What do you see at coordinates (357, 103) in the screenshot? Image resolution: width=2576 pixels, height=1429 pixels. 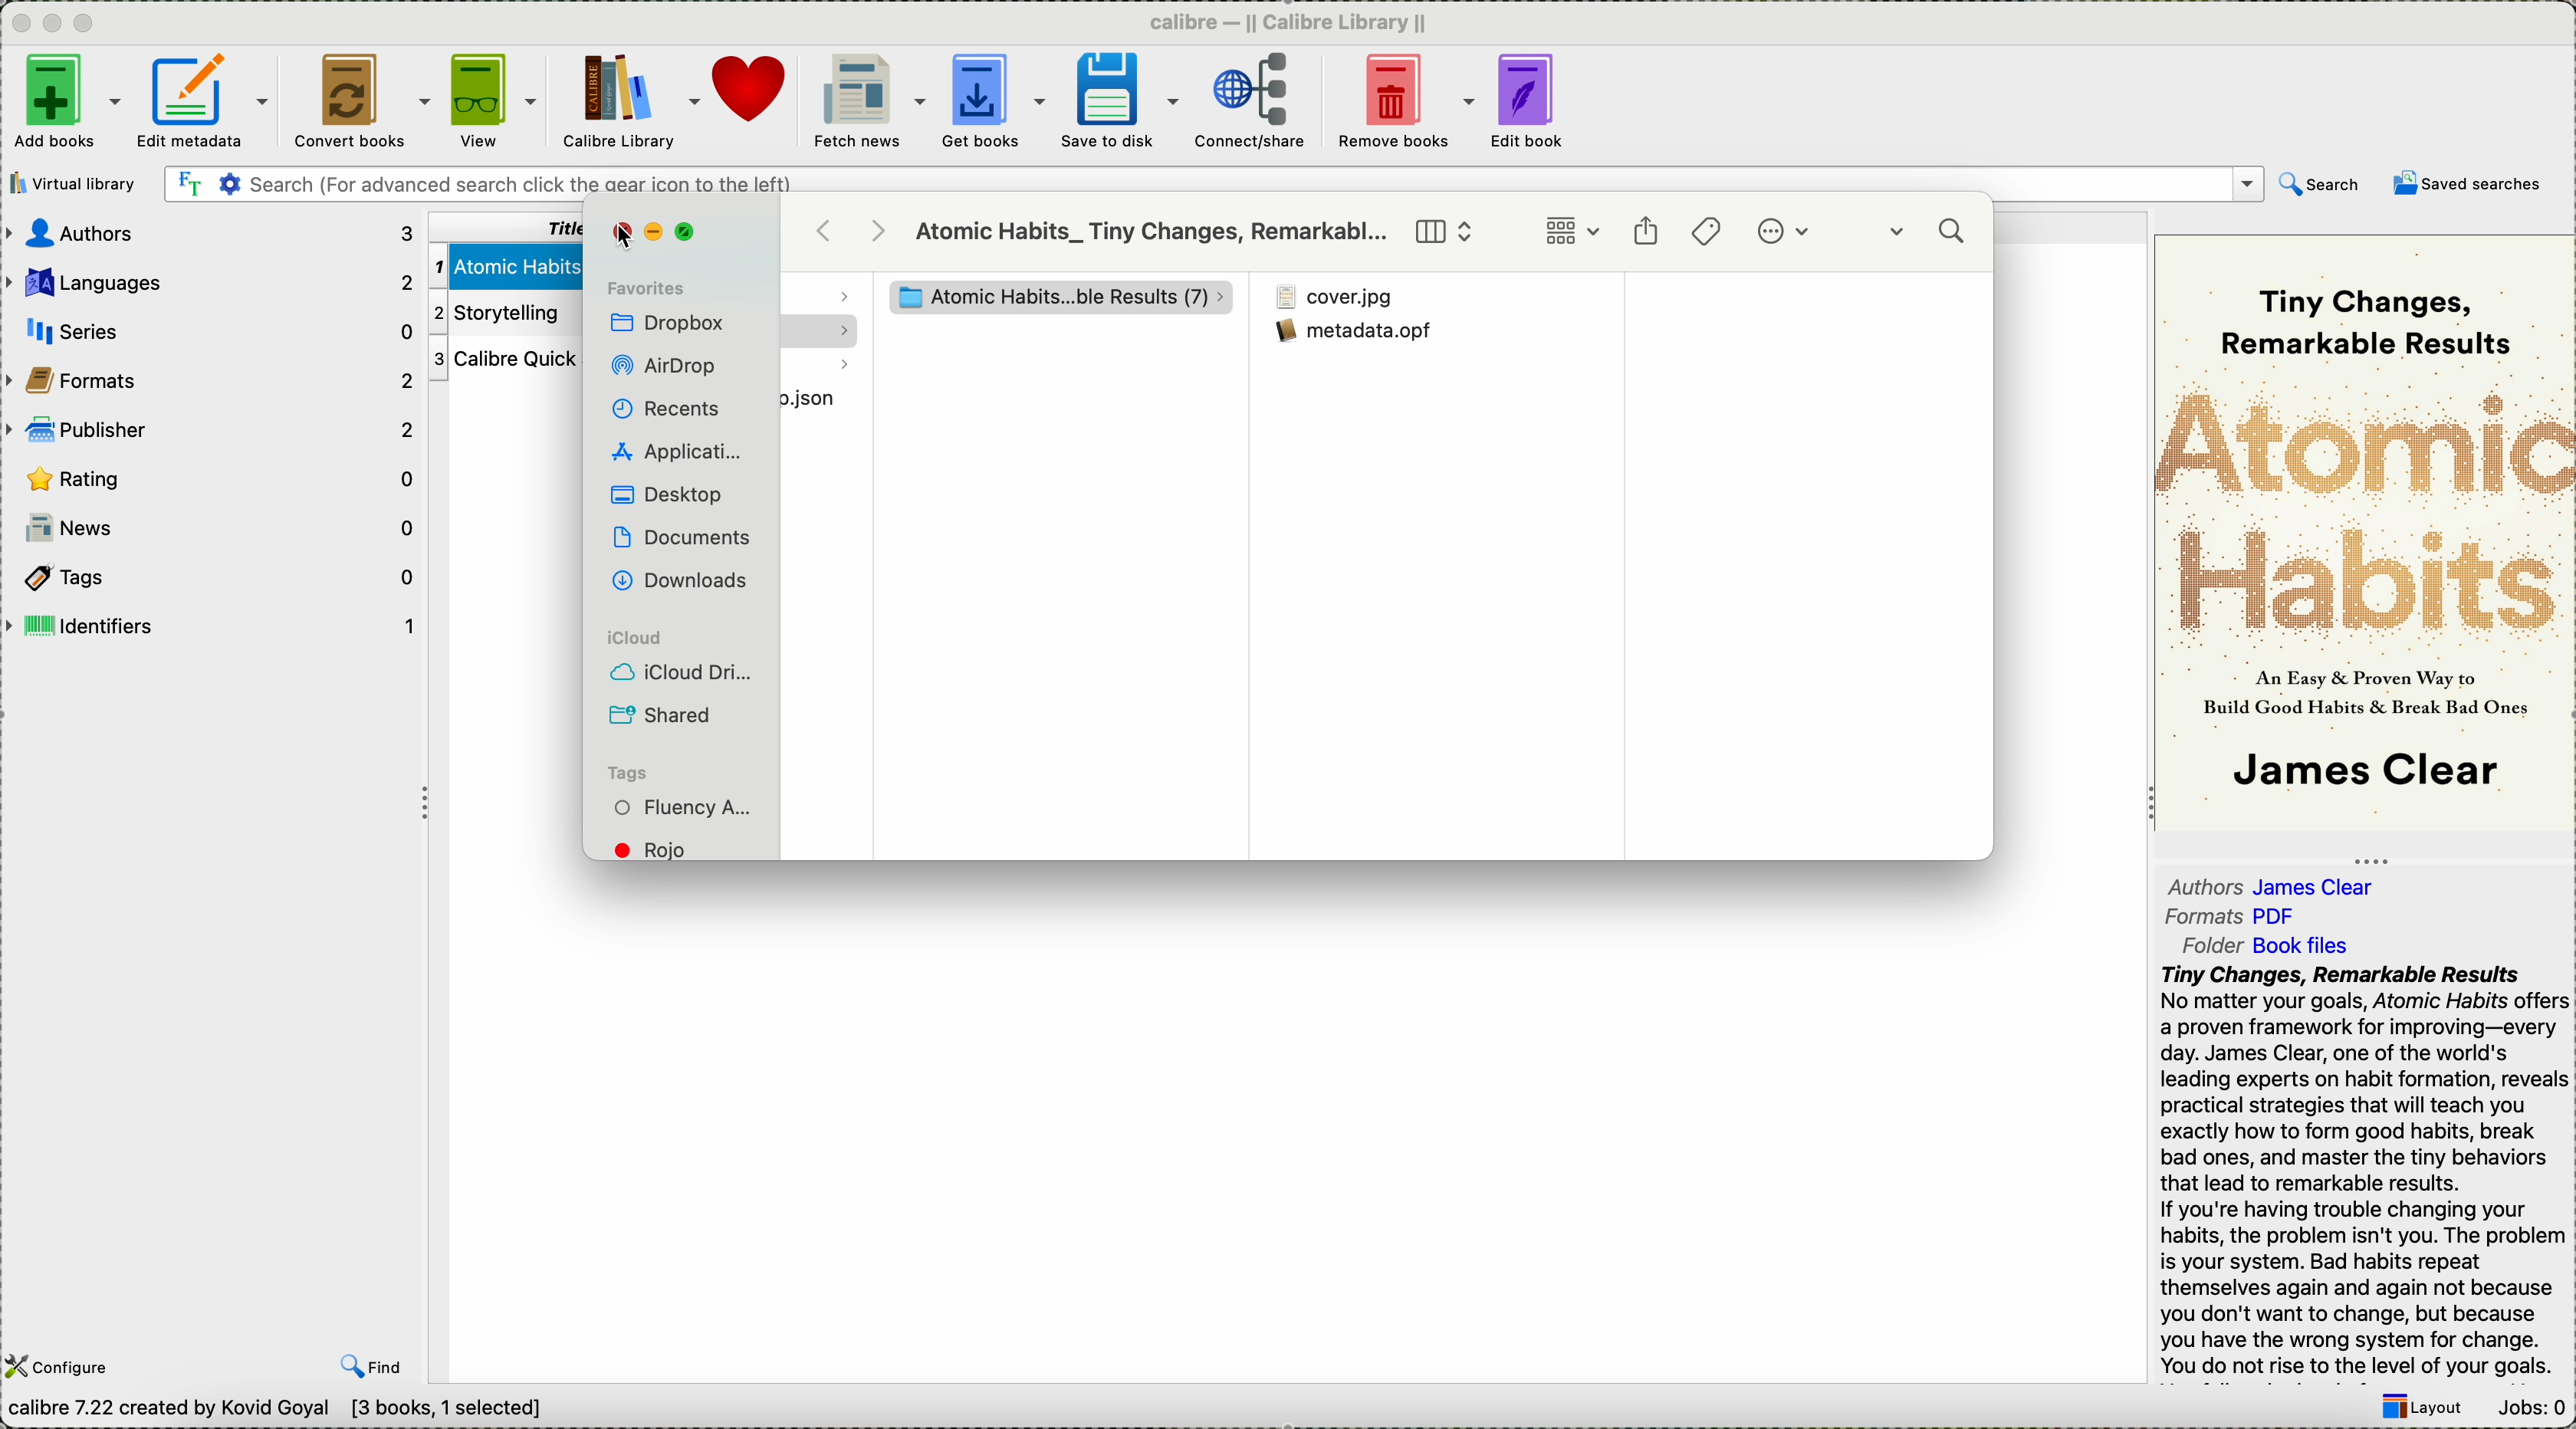 I see `convert books` at bounding box center [357, 103].